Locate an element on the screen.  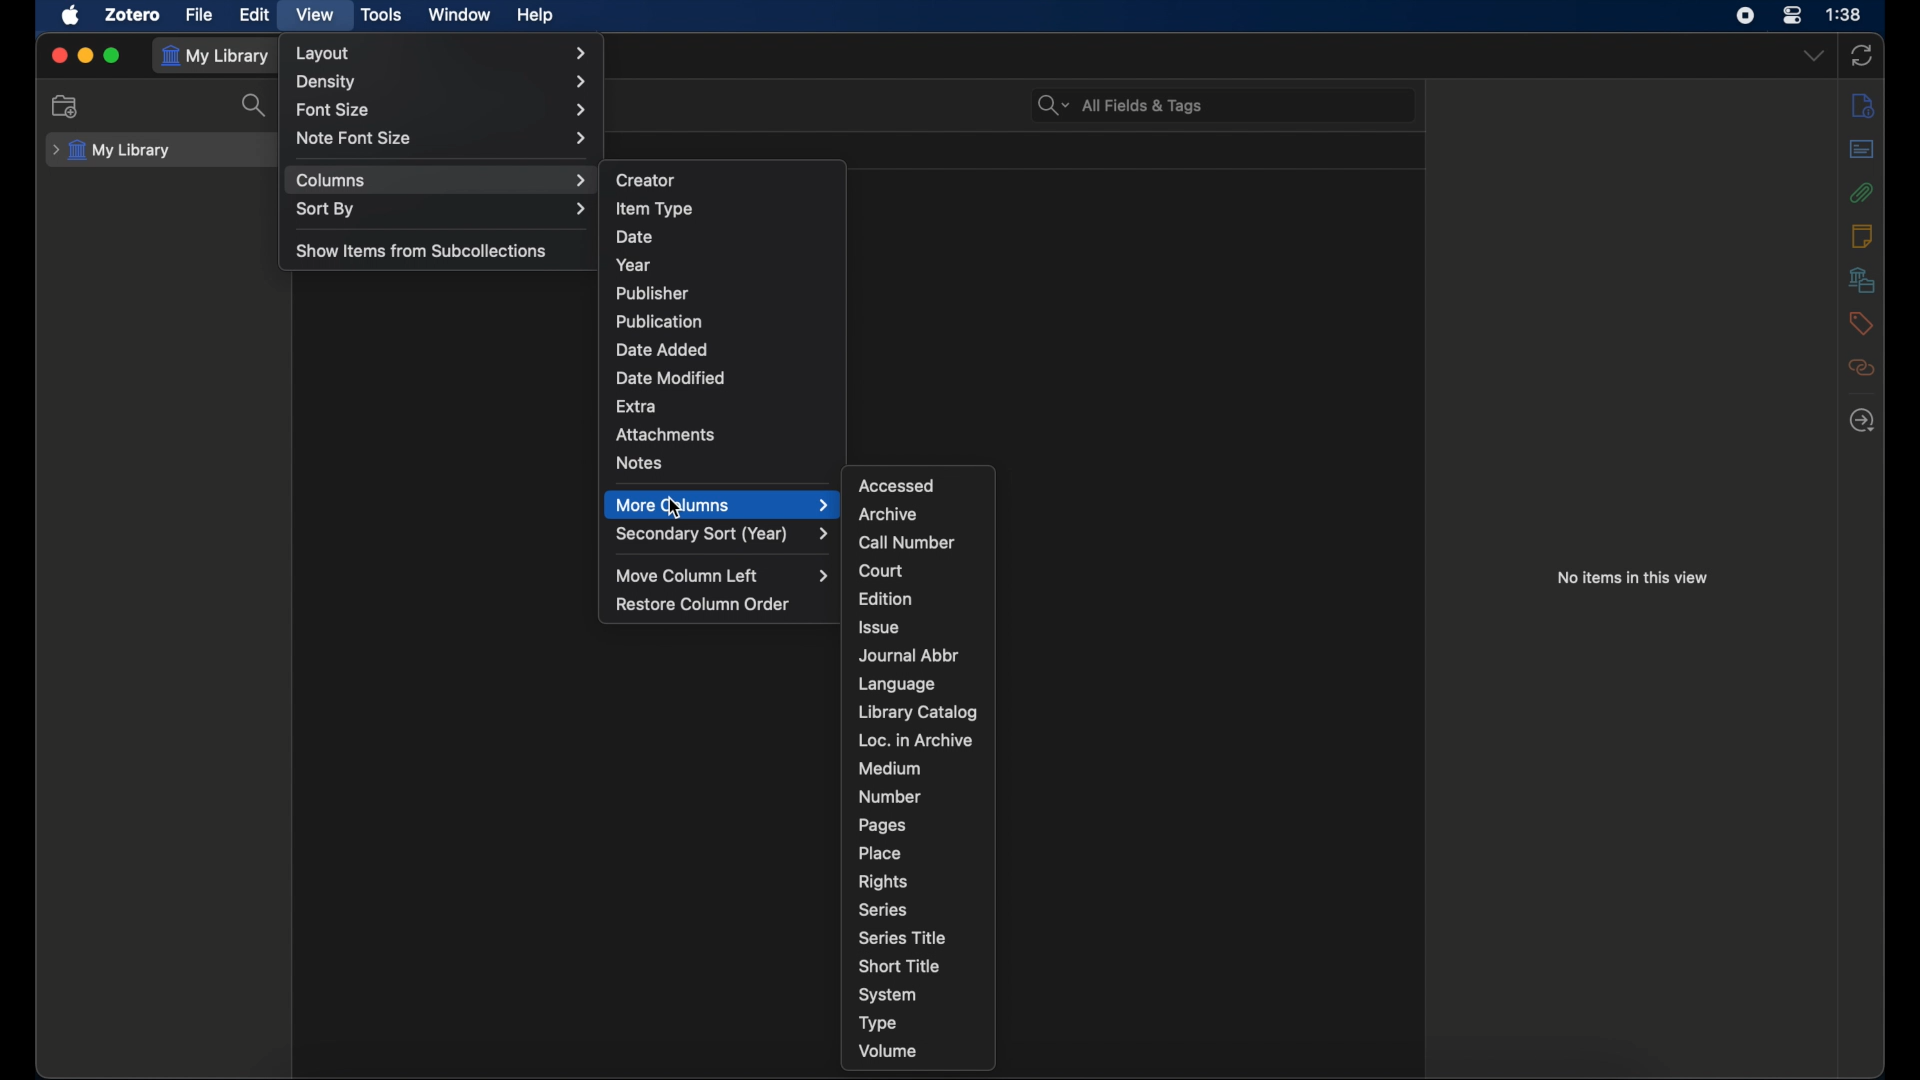
apple icon is located at coordinates (72, 16).